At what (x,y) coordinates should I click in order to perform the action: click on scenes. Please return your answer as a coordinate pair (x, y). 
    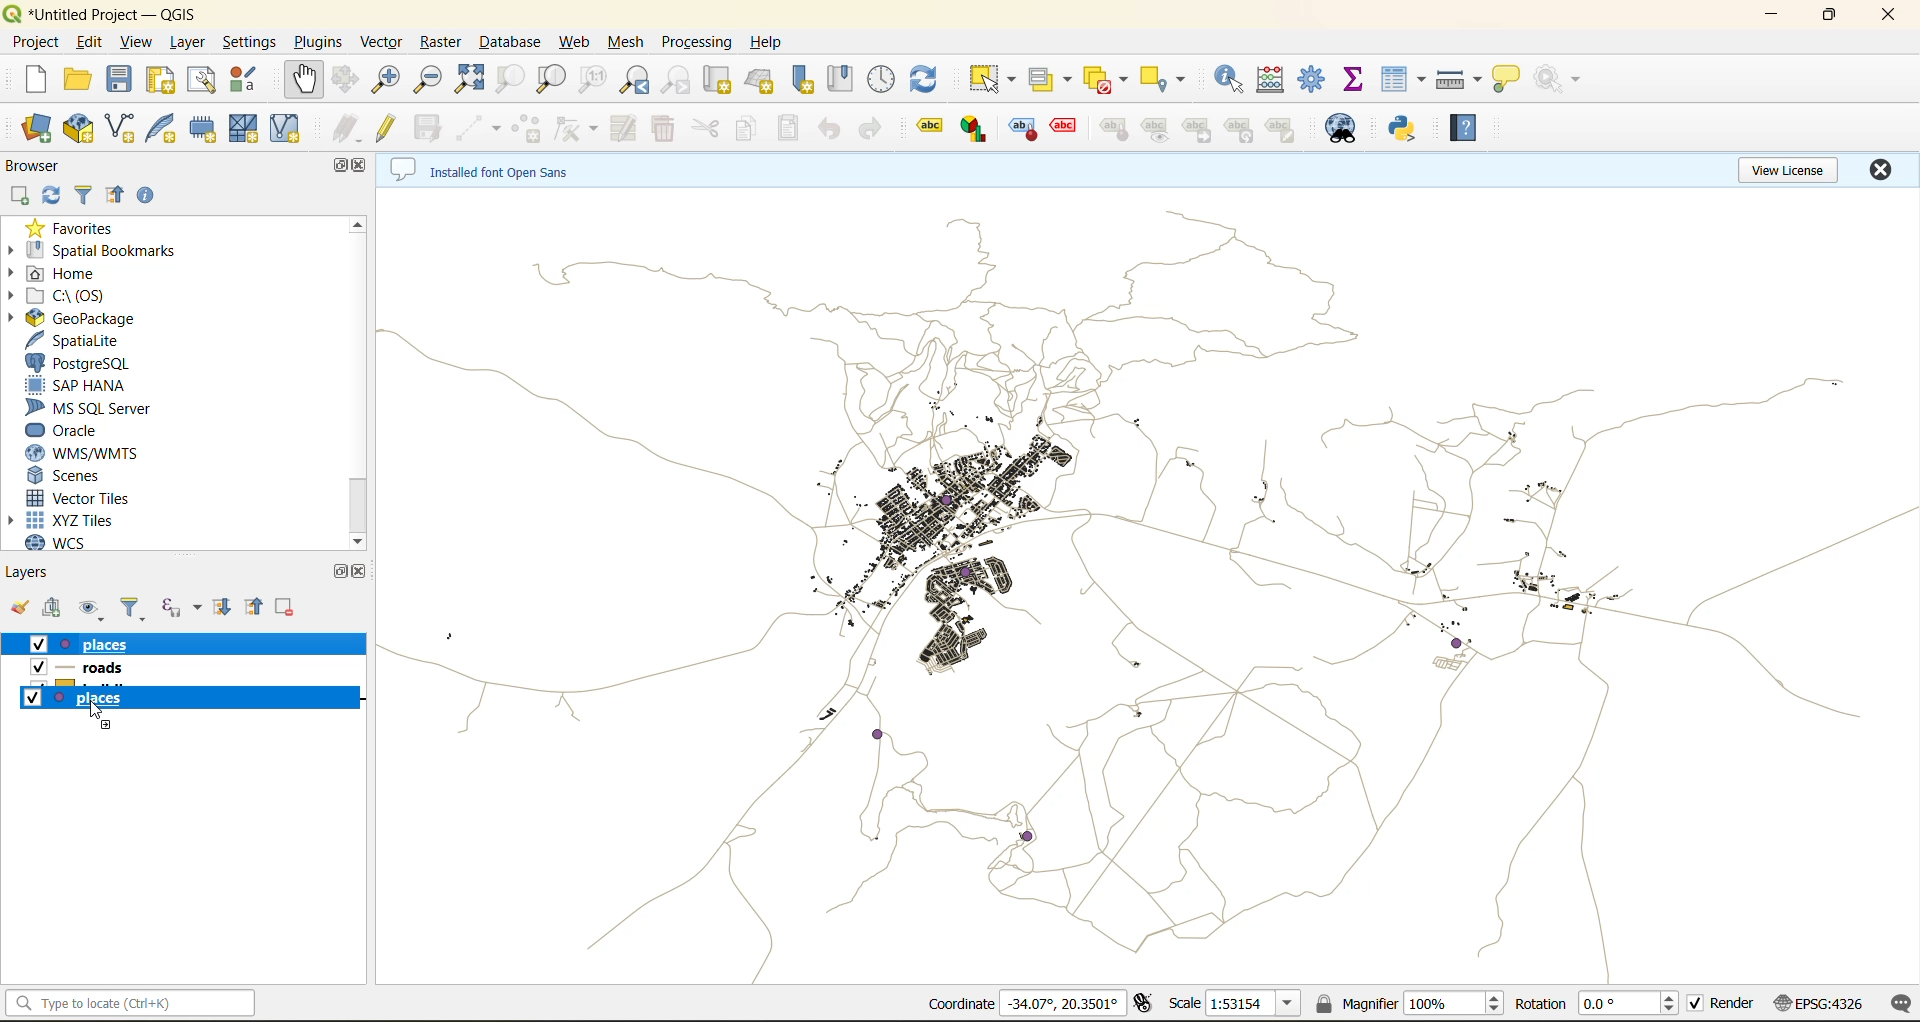
    Looking at the image, I should click on (101, 477).